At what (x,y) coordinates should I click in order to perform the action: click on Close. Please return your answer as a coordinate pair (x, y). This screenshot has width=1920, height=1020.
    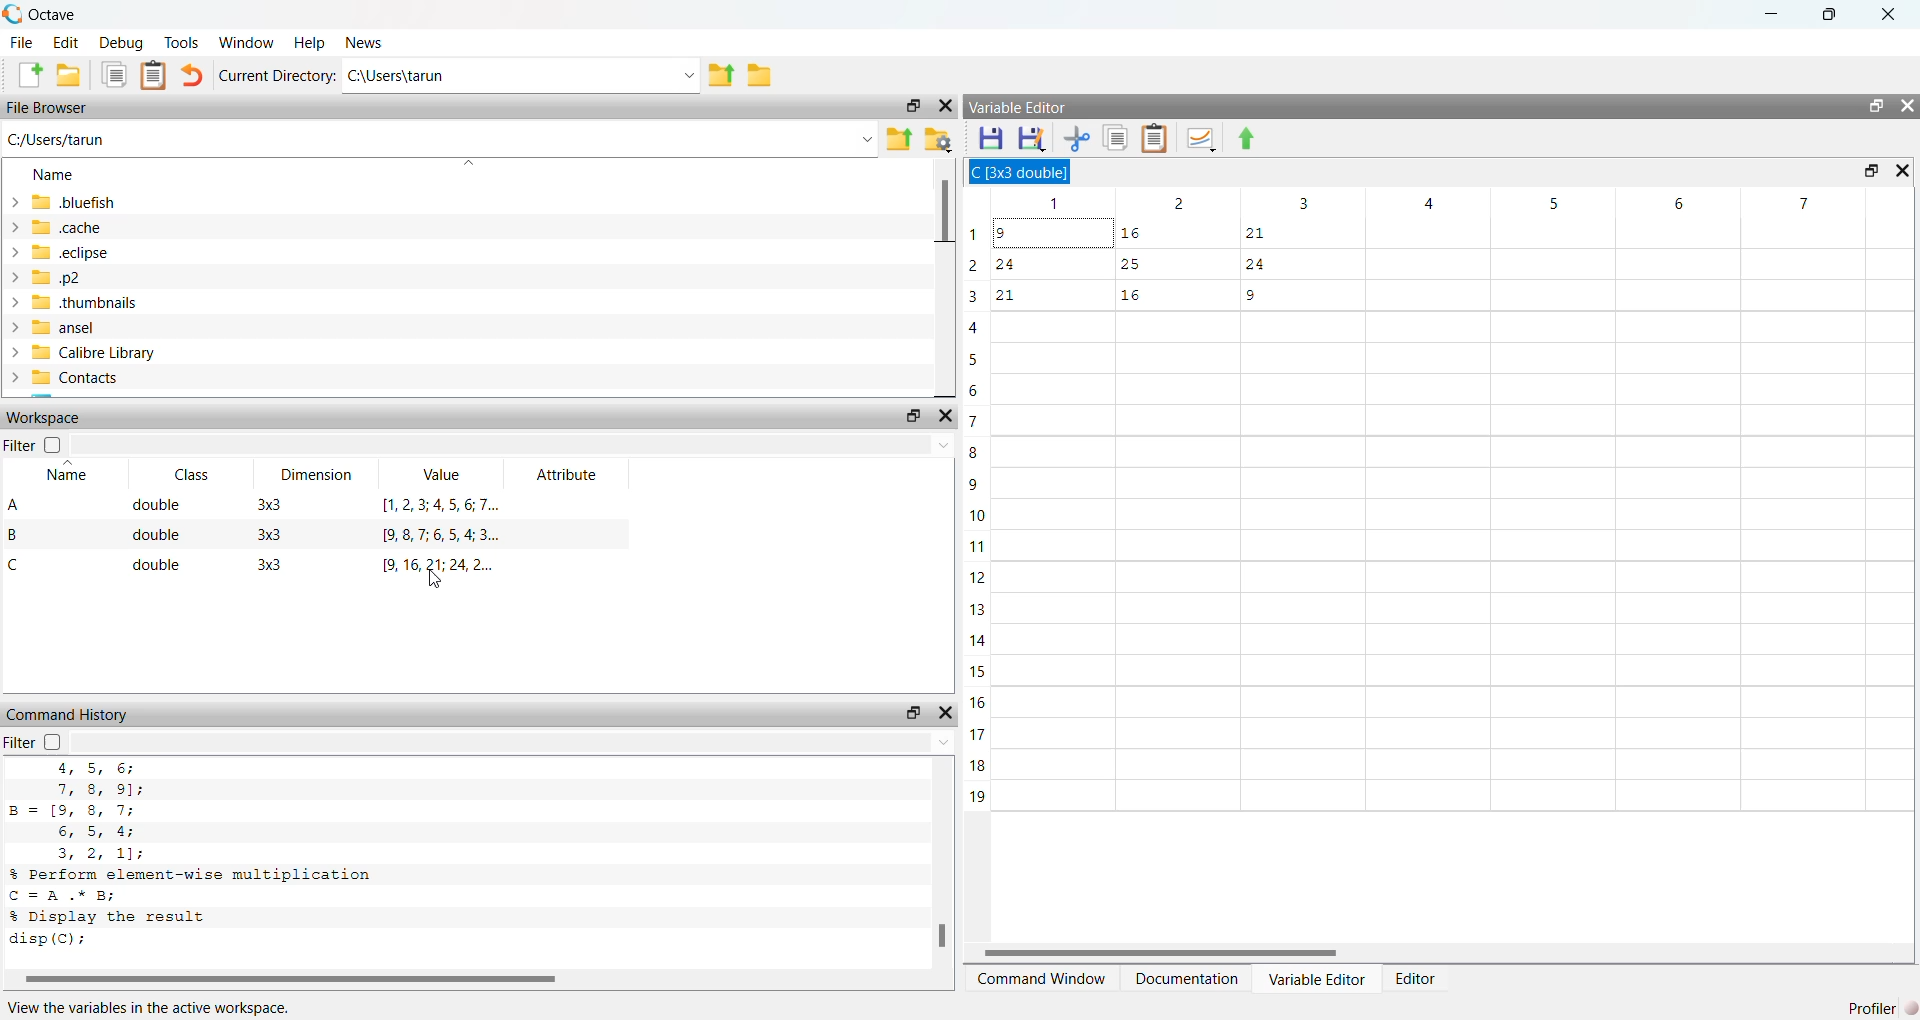
    Looking at the image, I should click on (944, 714).